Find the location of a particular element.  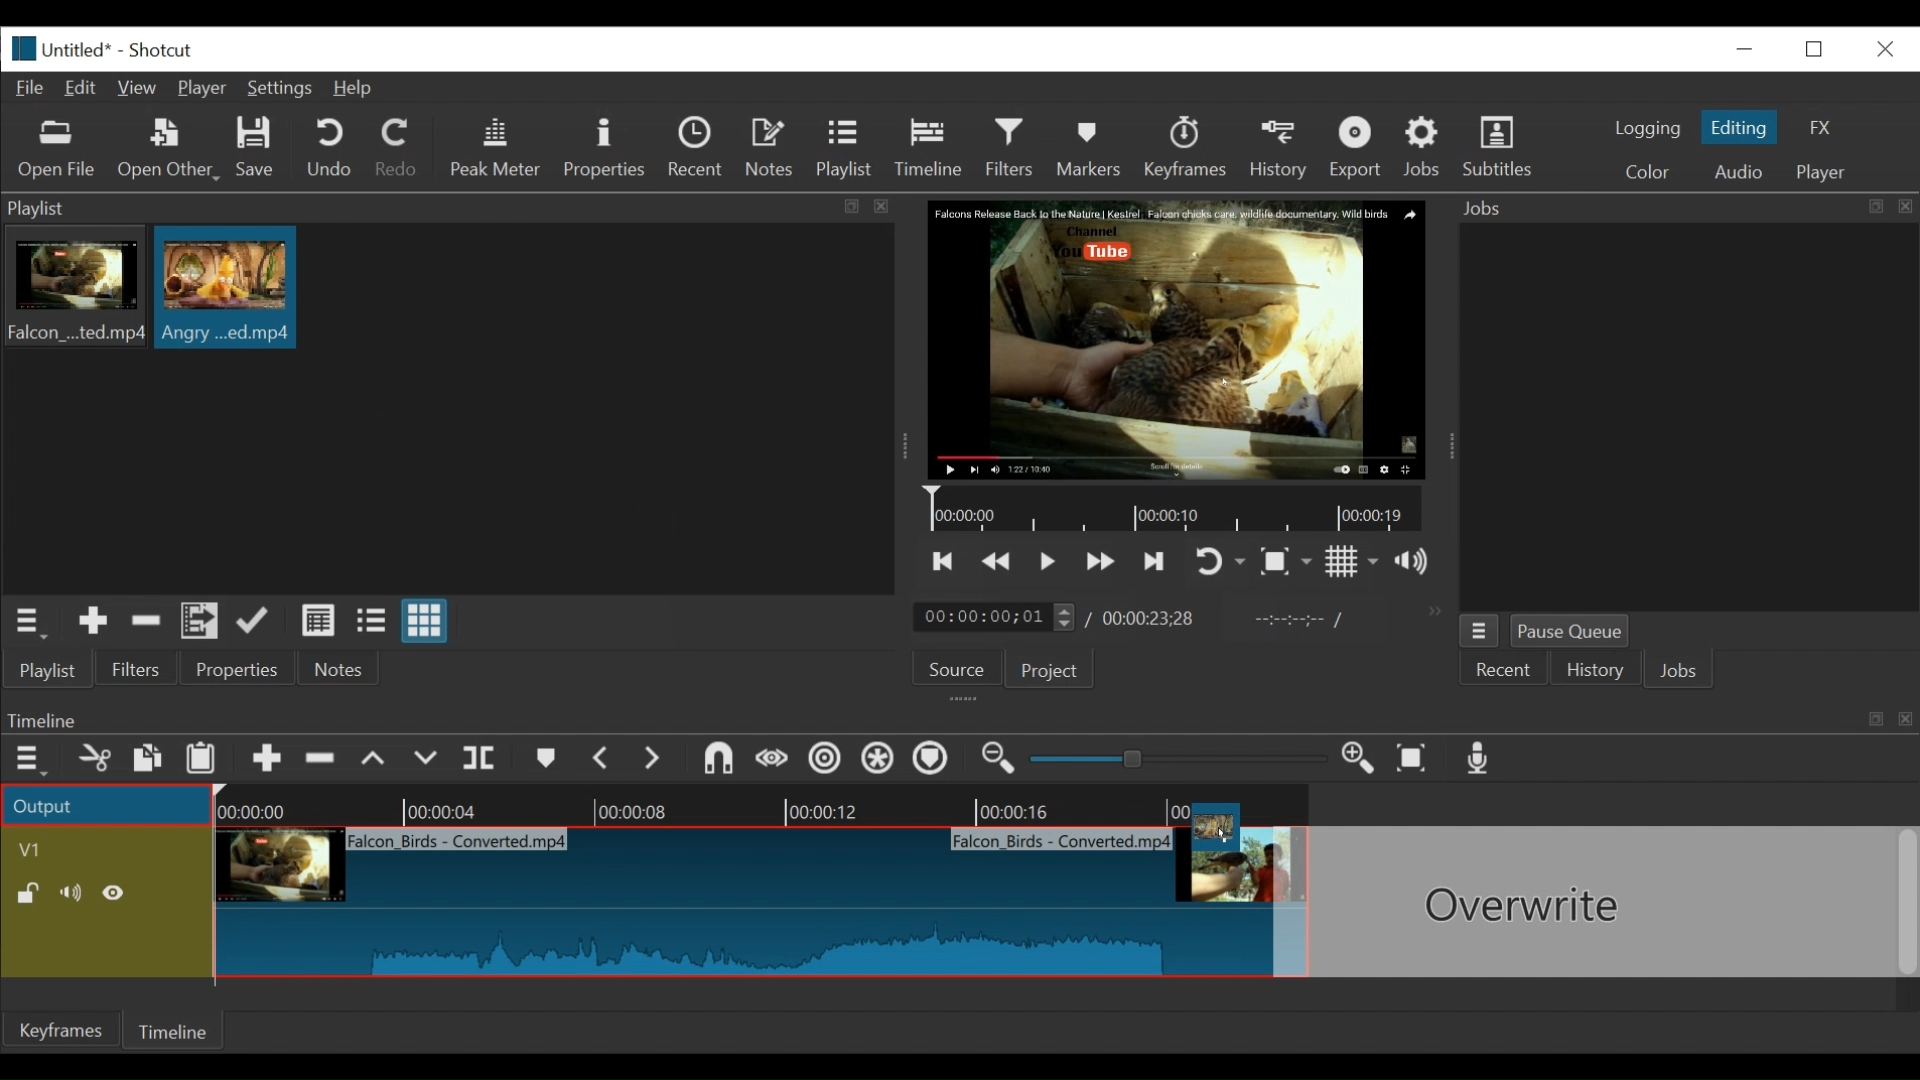

split at playhead is located at coordinates (482, 760).